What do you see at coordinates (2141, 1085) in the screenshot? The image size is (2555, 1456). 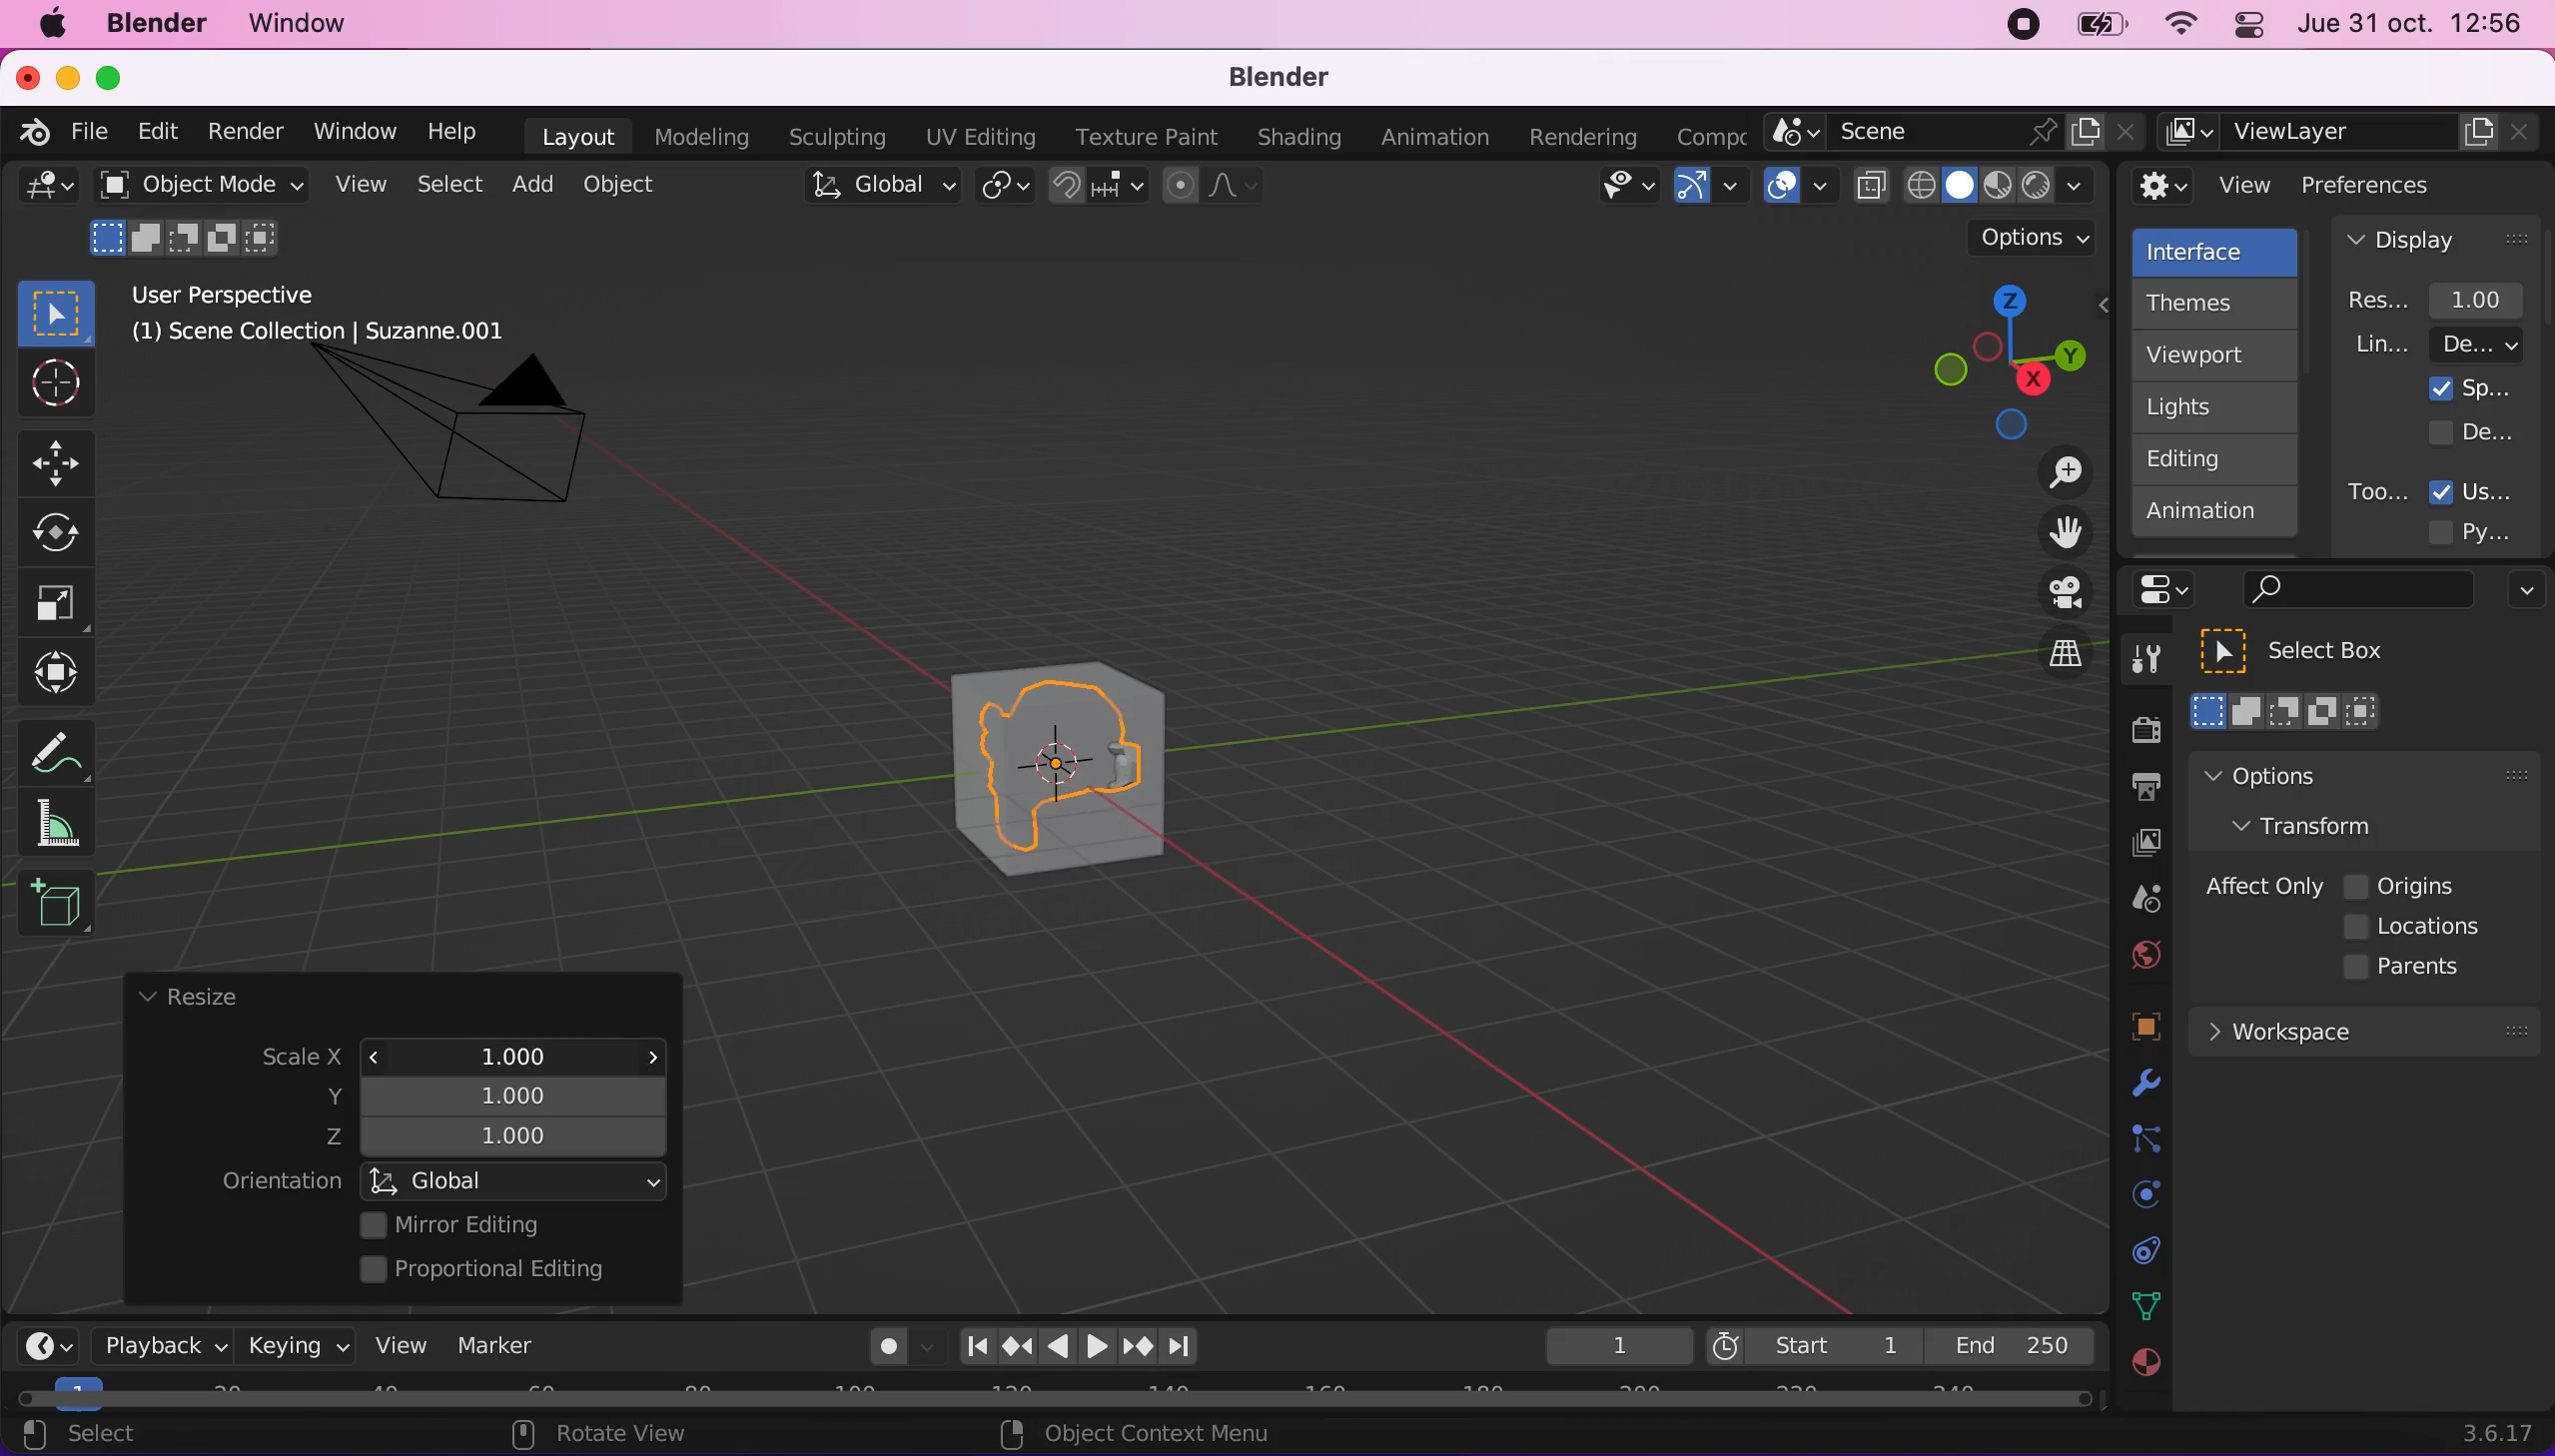 I see `physics` at bounding box center [2141, 1085].